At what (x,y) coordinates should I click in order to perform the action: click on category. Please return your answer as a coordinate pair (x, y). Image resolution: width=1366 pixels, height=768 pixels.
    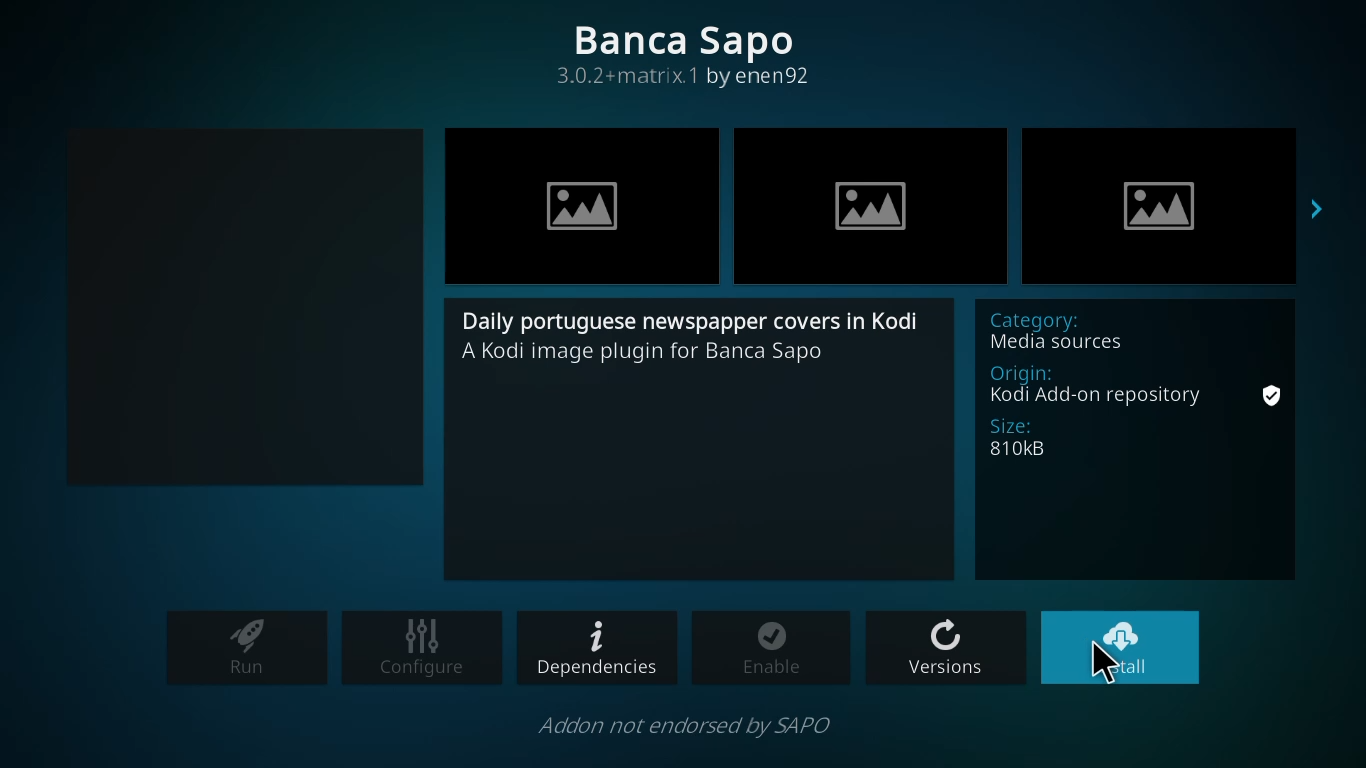
    Looking at the image, I should click on (1115, 328).